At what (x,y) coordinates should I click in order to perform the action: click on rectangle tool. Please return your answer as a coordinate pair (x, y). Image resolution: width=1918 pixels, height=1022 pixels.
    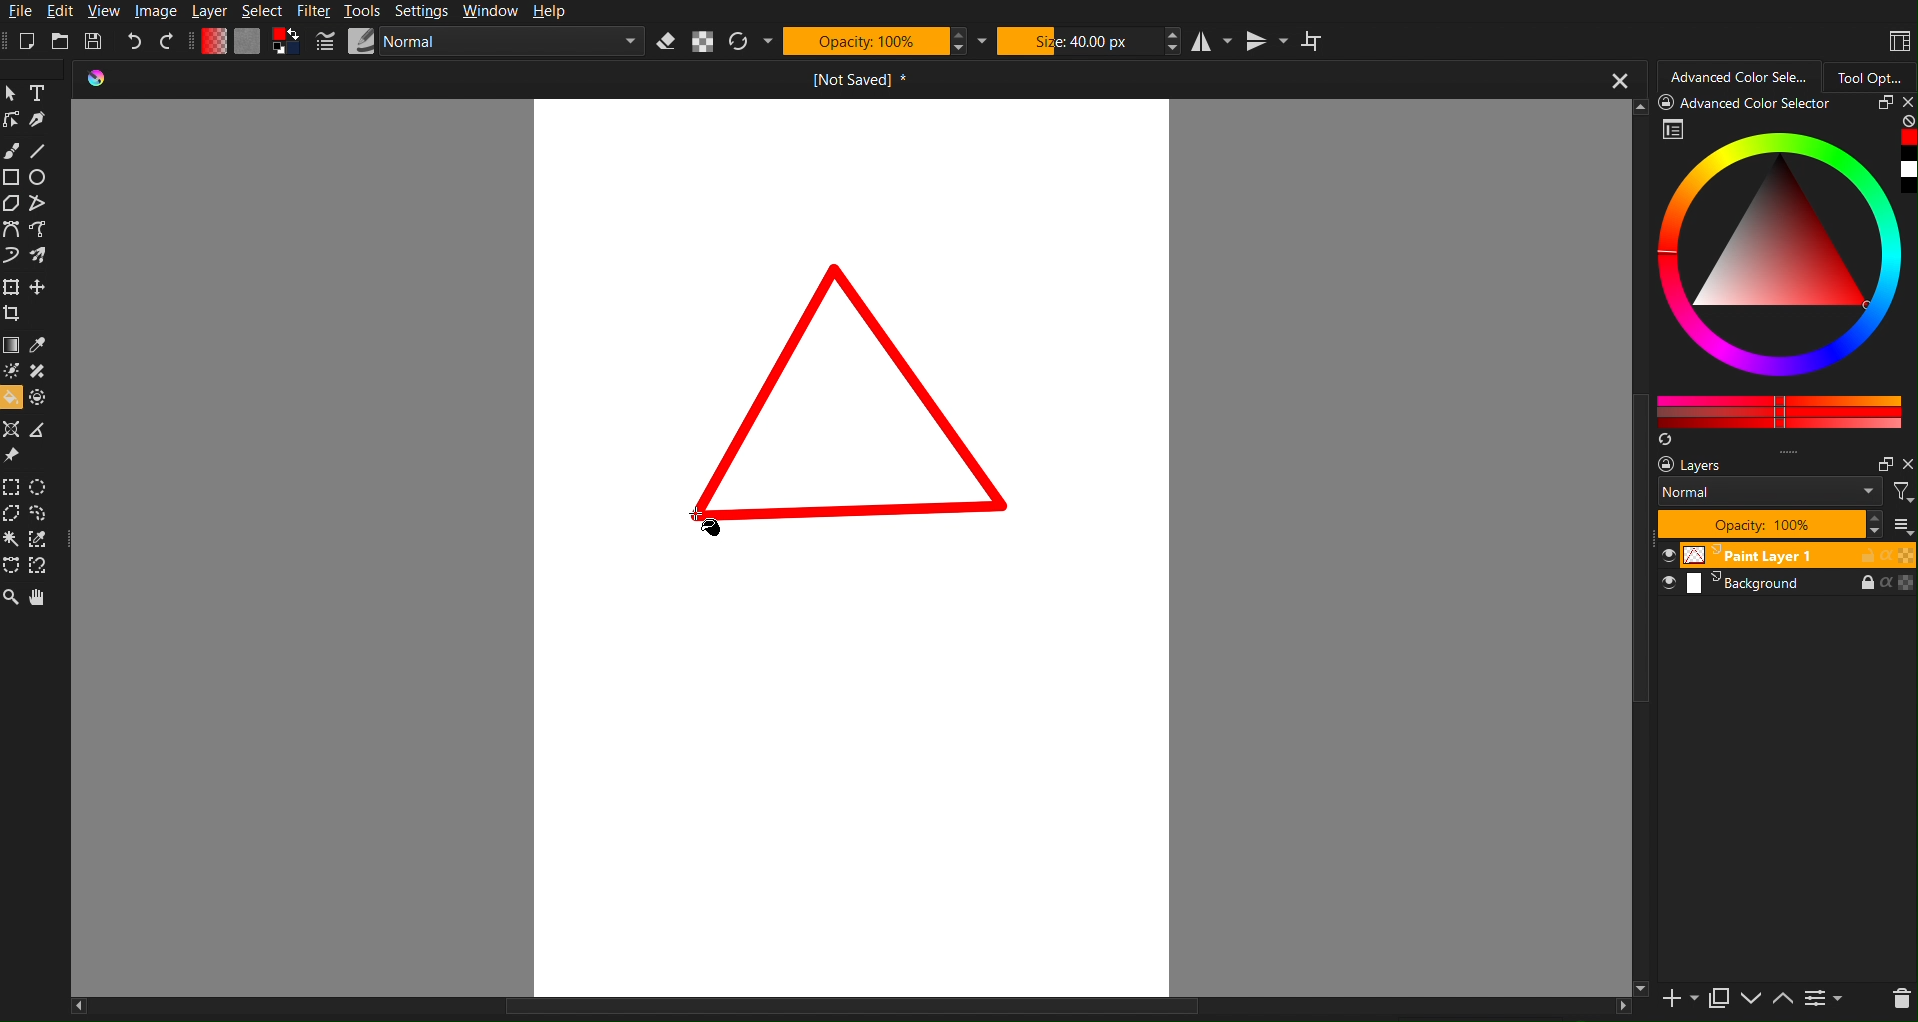
    Looking at the image, I should click on (12, 177).